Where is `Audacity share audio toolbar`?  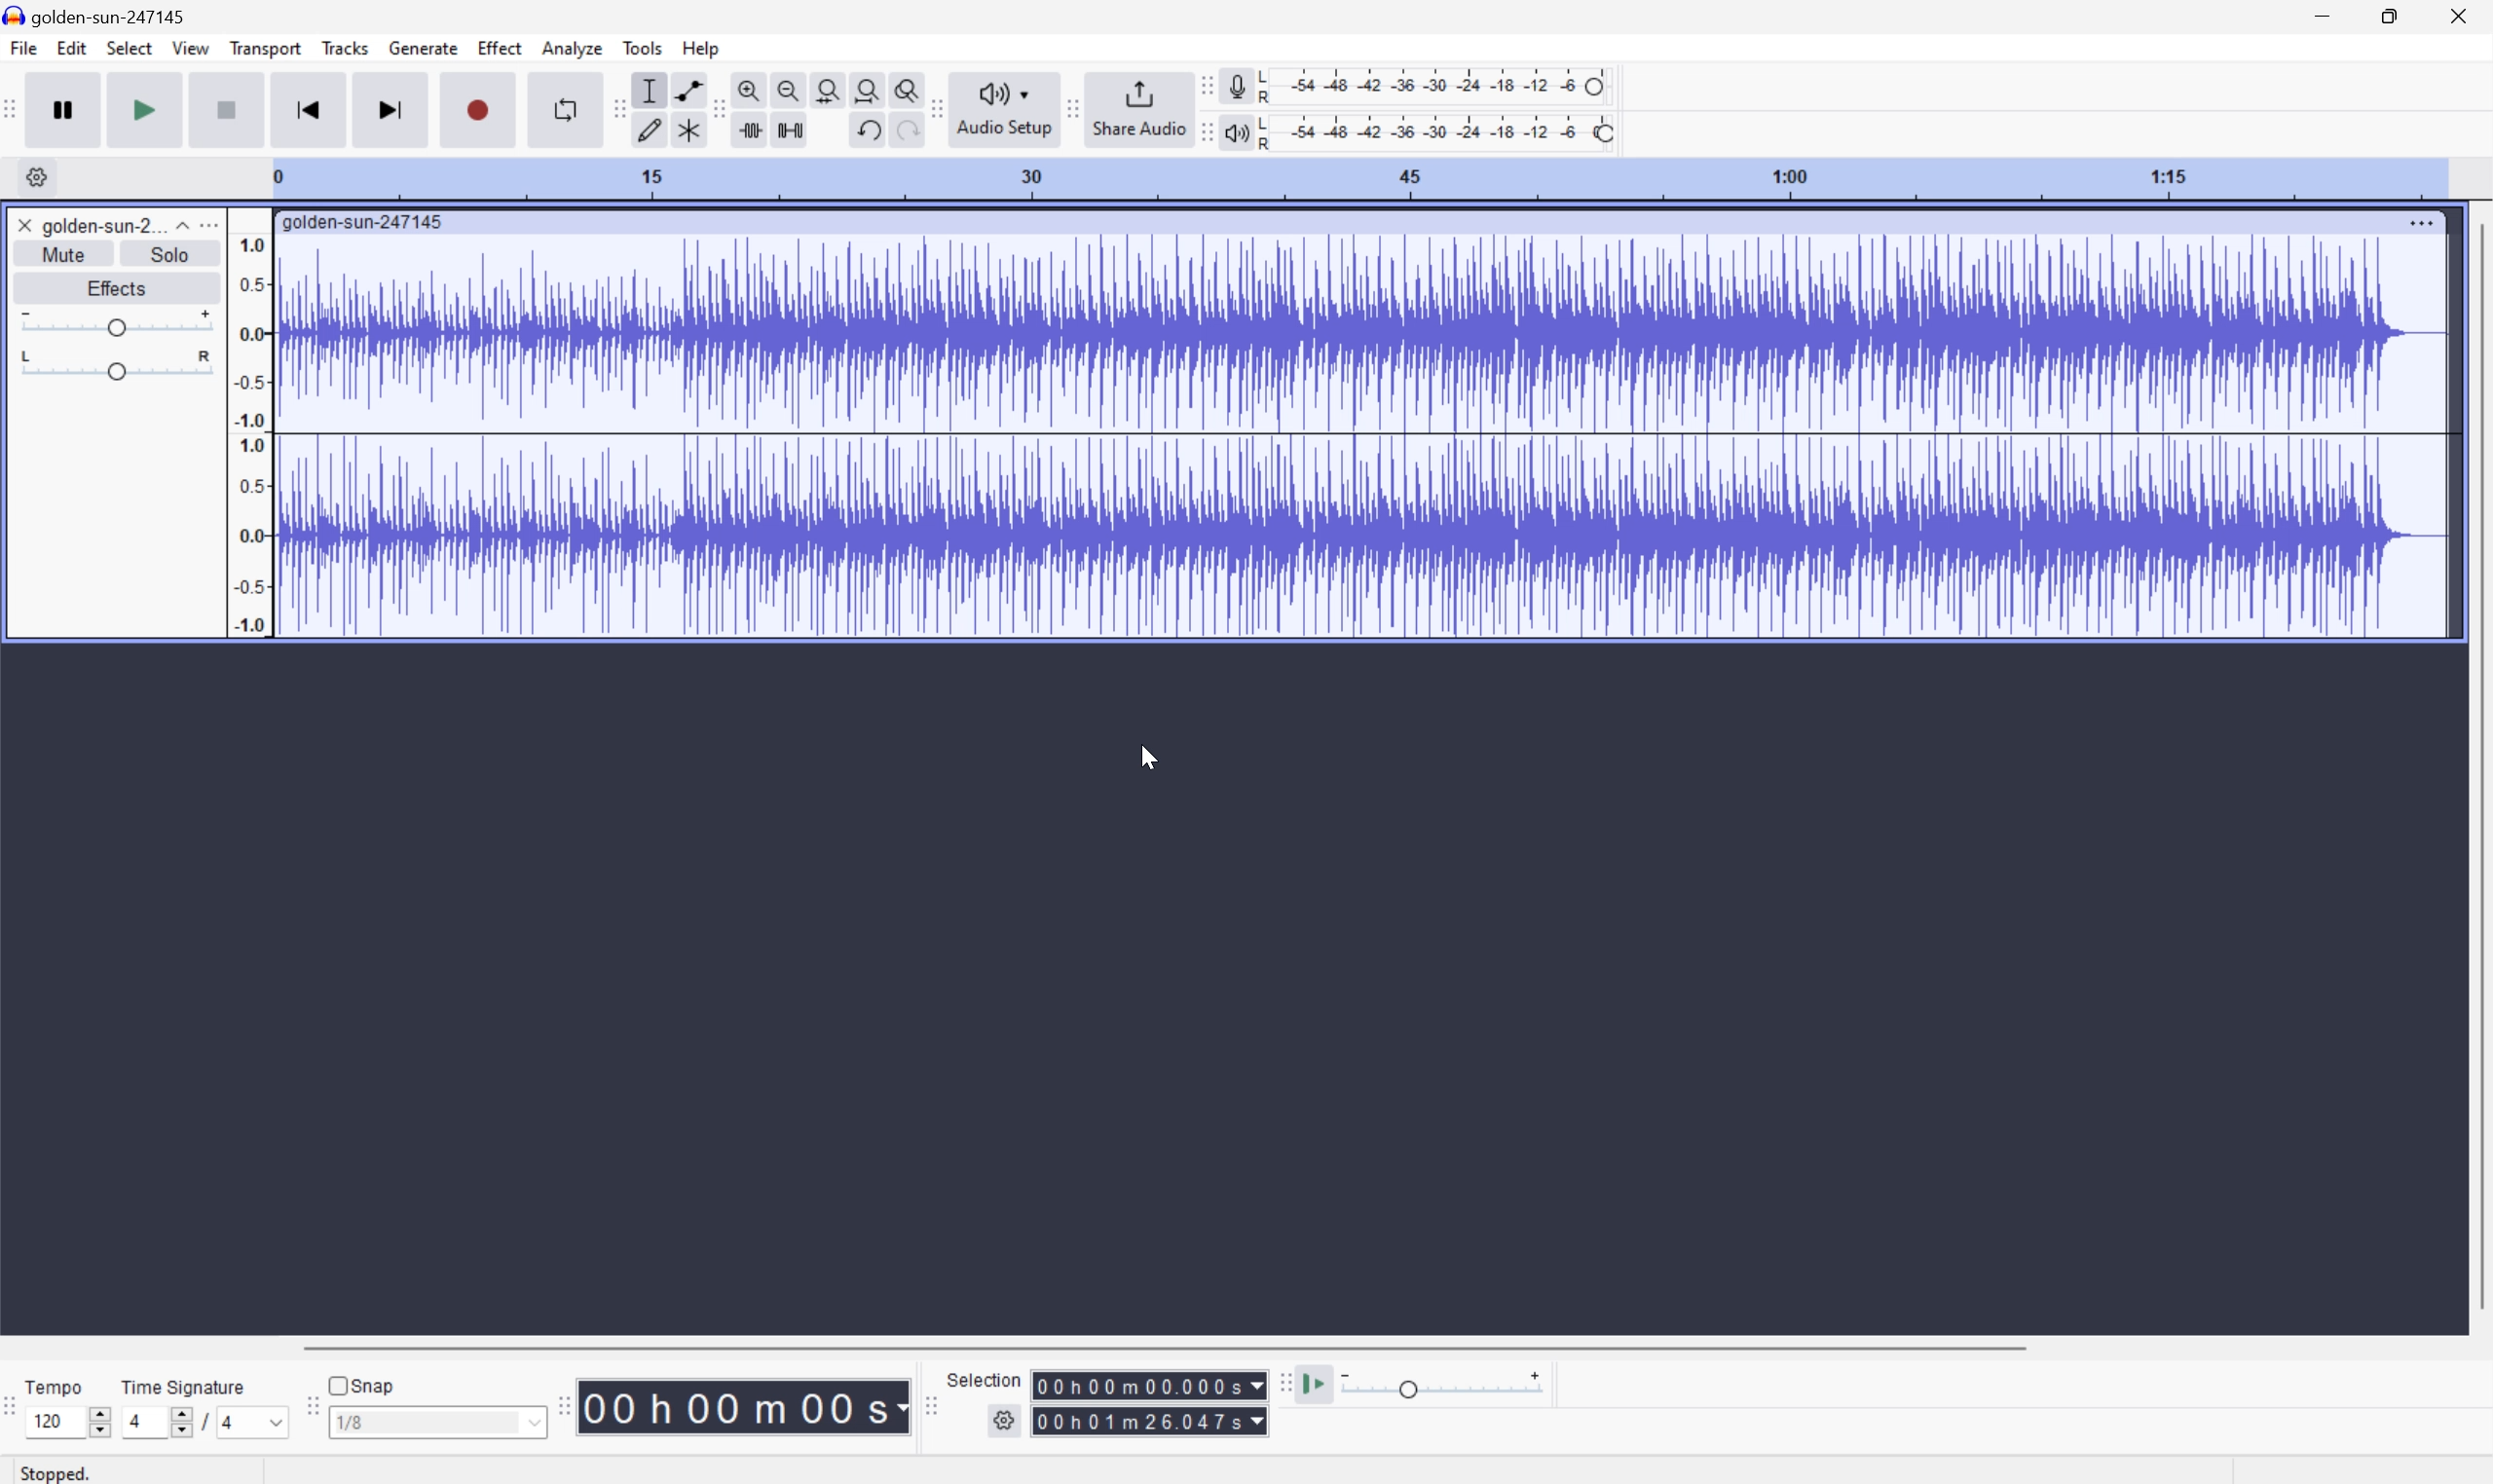
Audacity share audio toolbar is located at coordinates (1074, 107).